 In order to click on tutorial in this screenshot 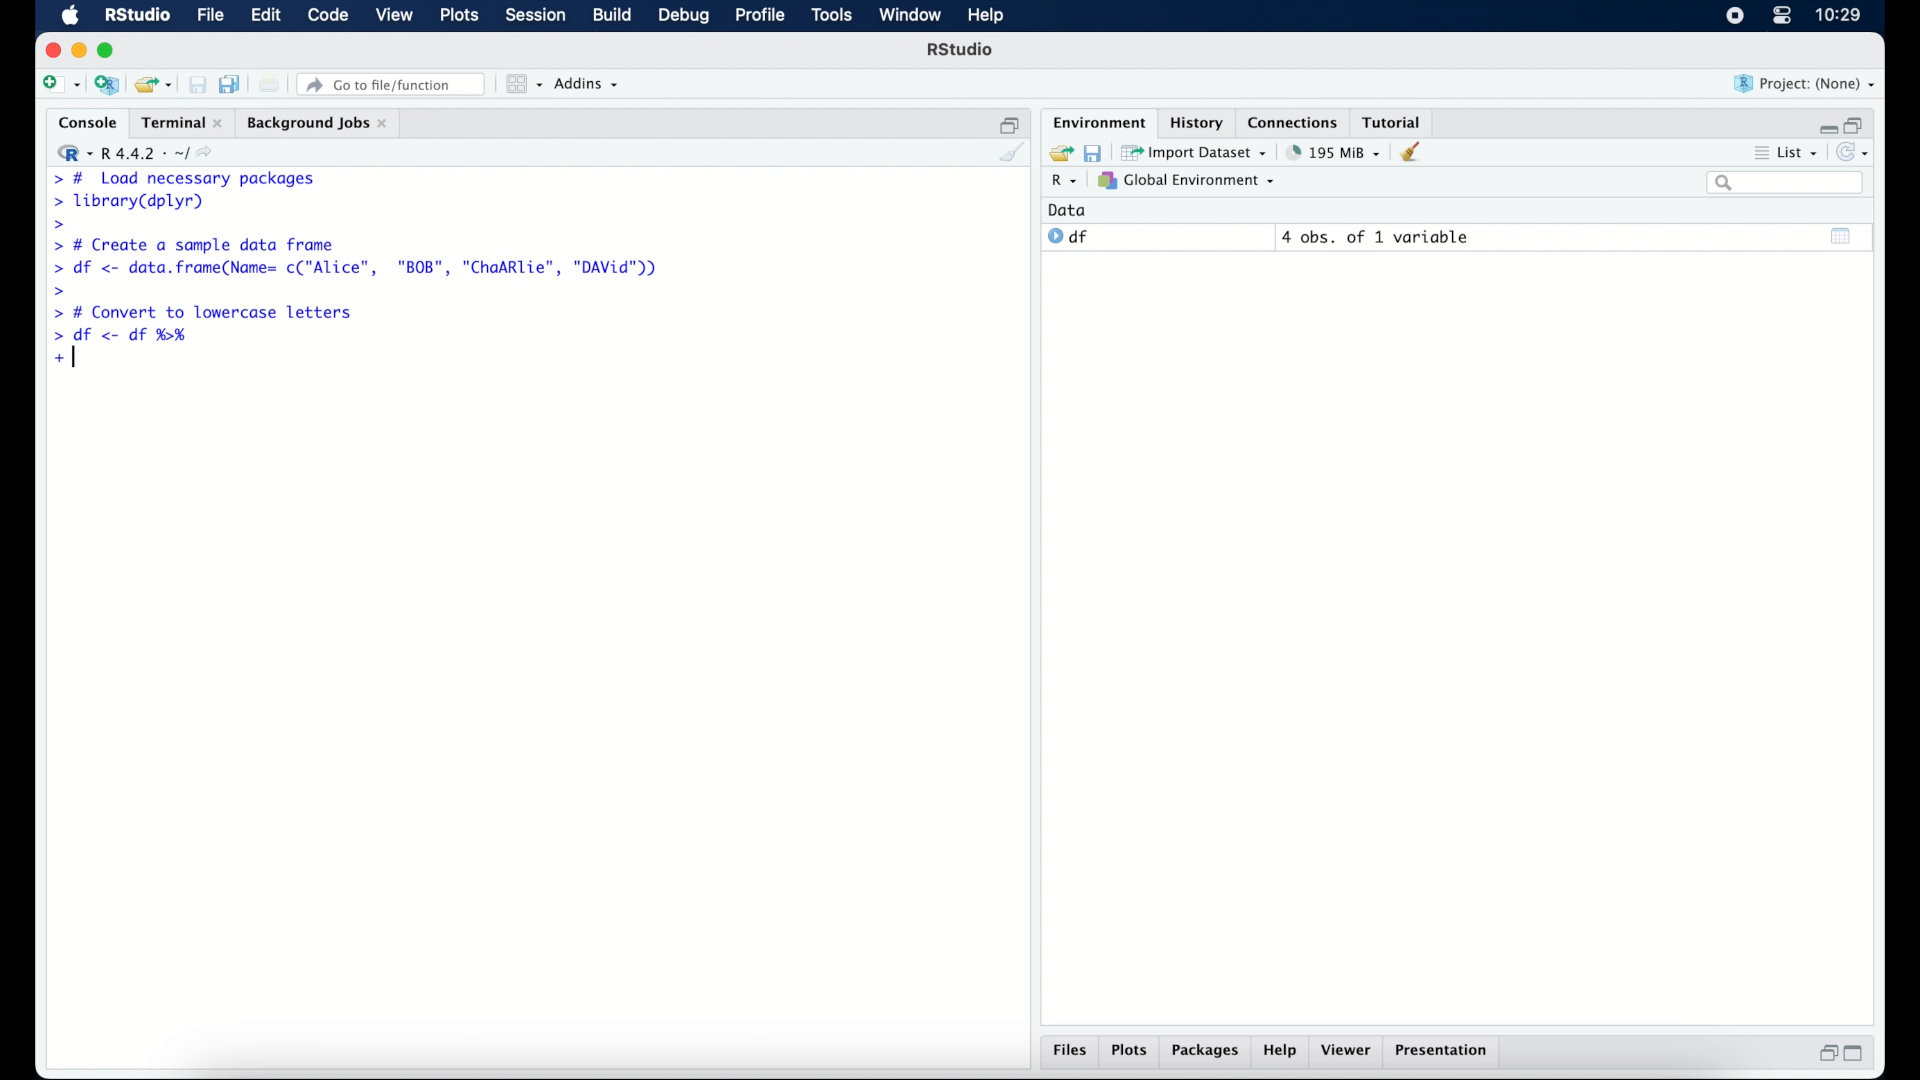, I will do `click(1396, 121)`.